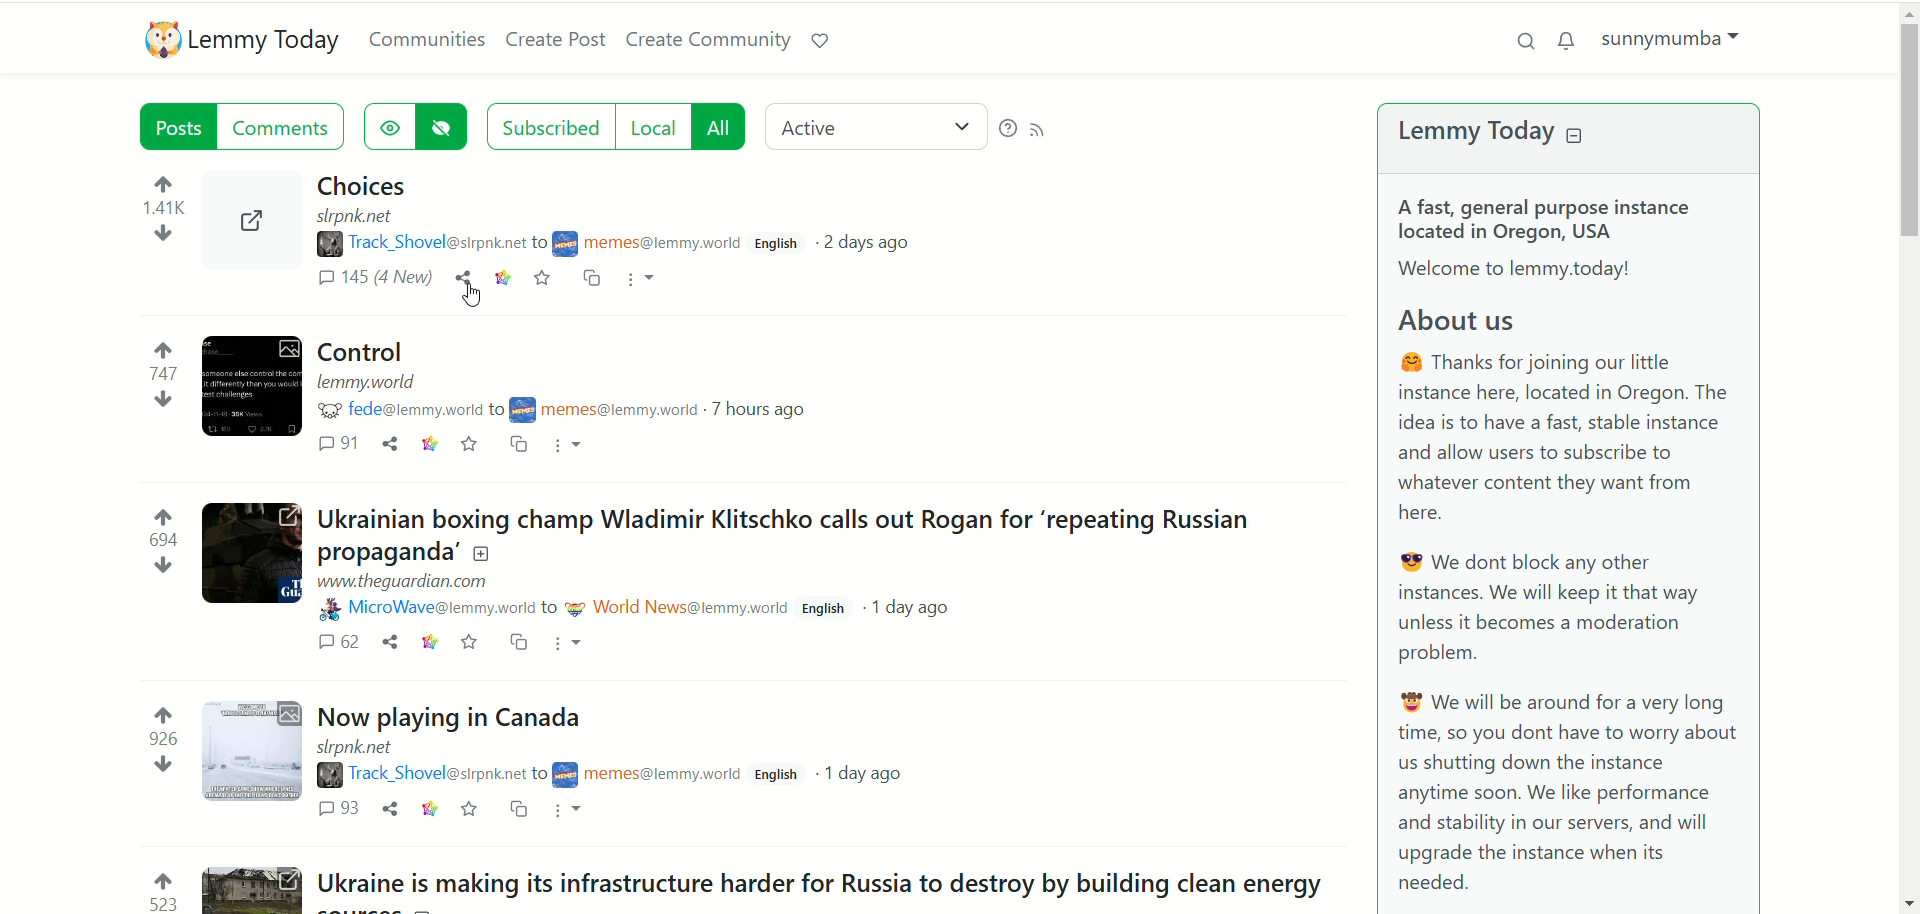  What do you see at coordinates (819, 39) in the screenshot?
I see `support lemmy` at bounding box center [819, 39].